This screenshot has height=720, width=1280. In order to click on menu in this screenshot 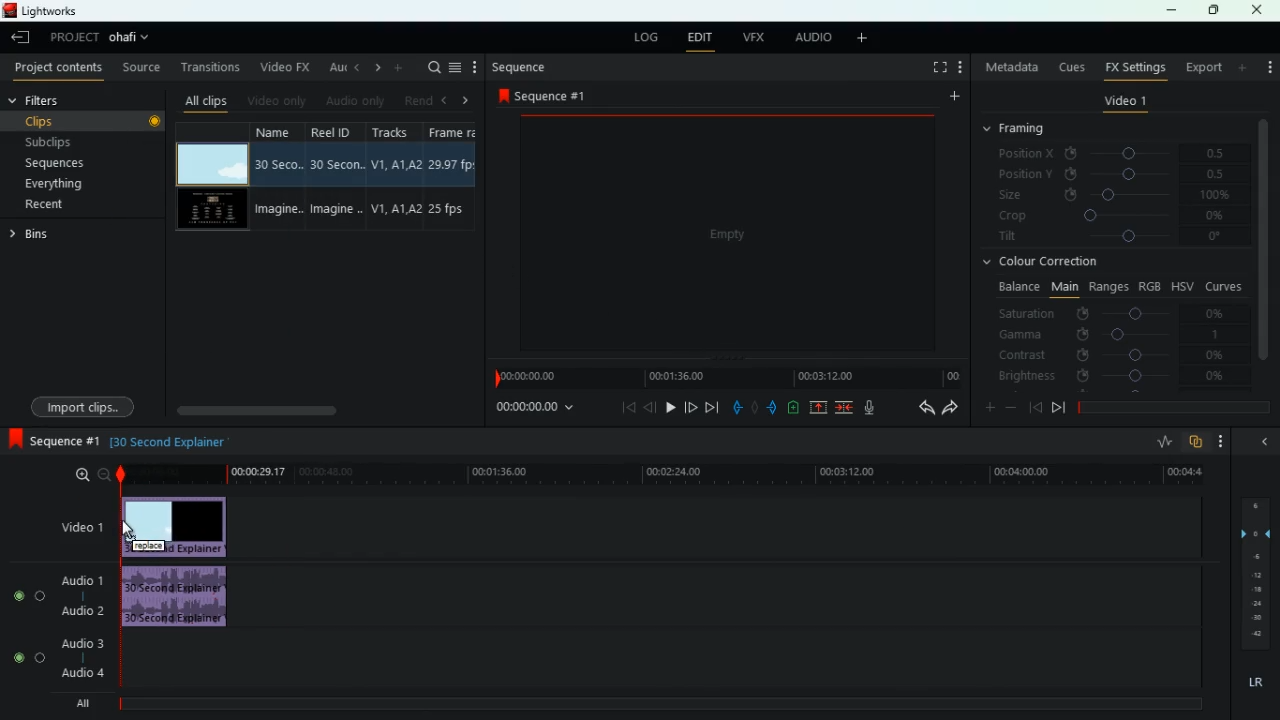, I will do `click(455, 67)`.